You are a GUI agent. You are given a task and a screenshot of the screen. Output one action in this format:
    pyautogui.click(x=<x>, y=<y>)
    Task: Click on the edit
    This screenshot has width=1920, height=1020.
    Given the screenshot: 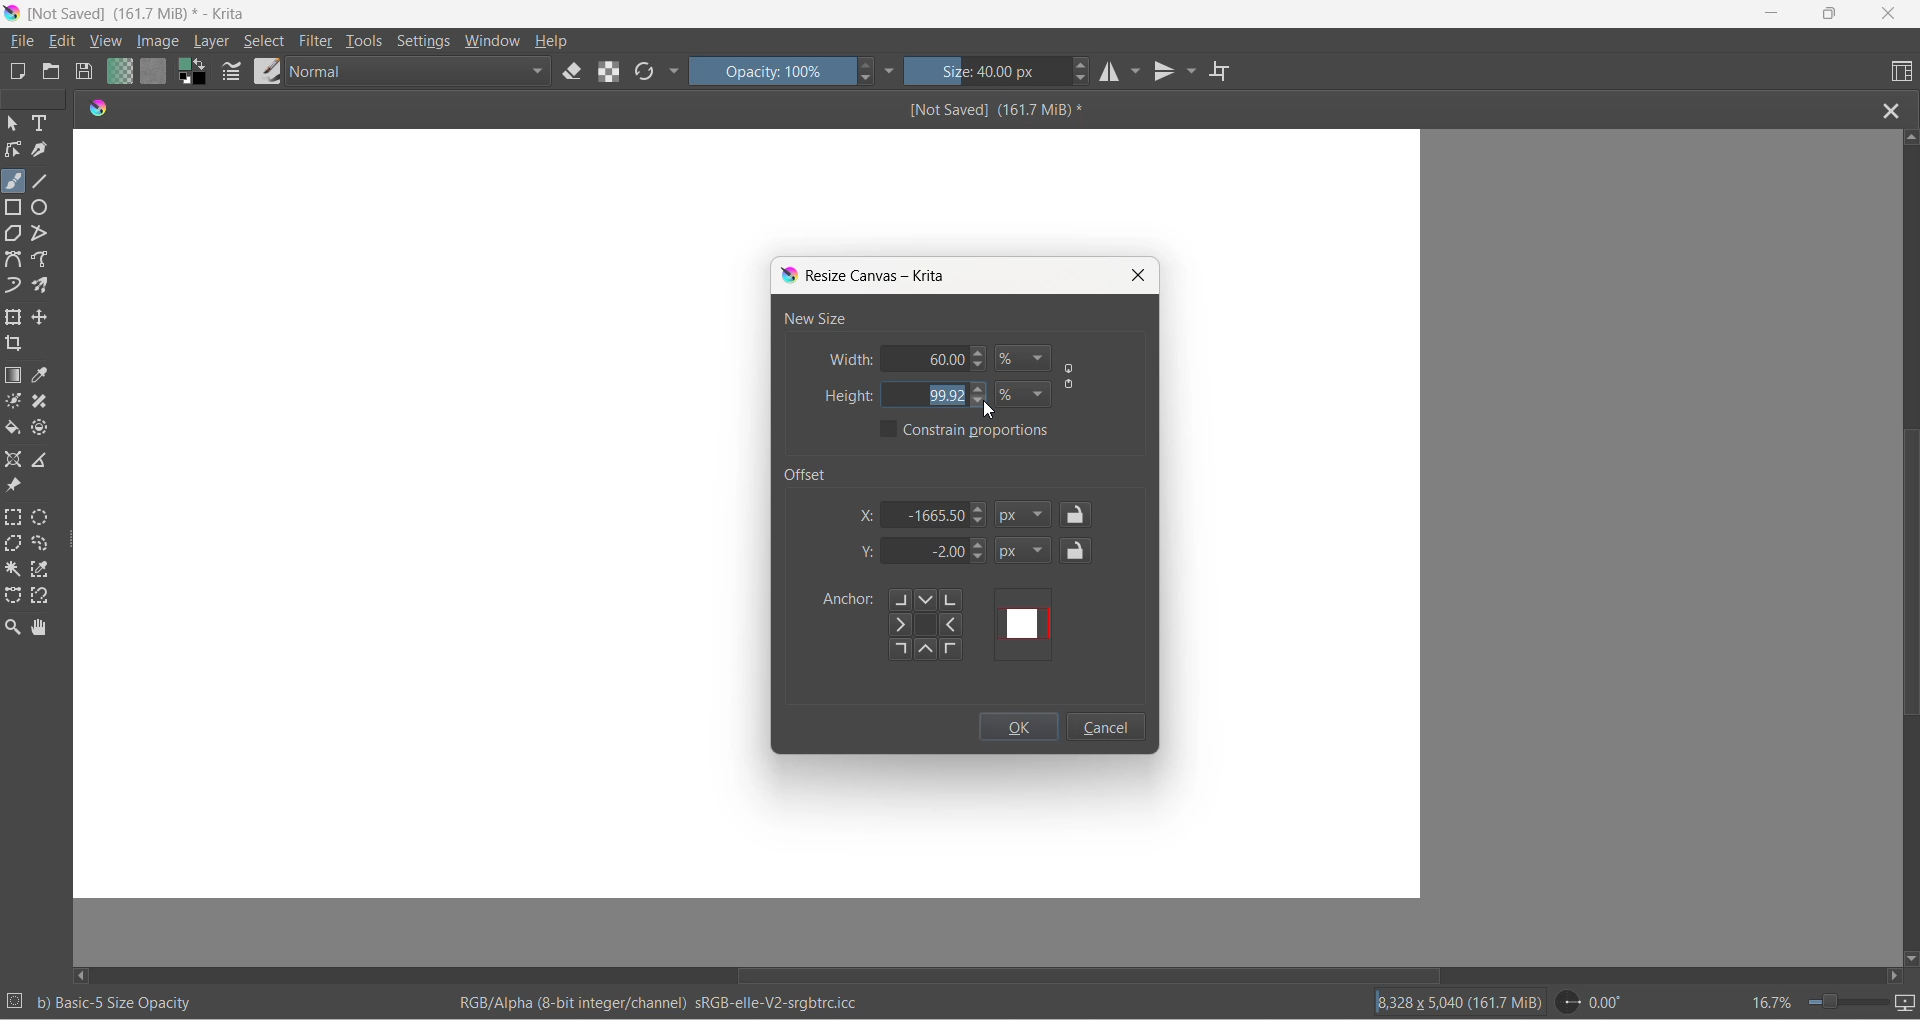 What is the action you would take?
    pyautogui.click(x=67, y=42)
    